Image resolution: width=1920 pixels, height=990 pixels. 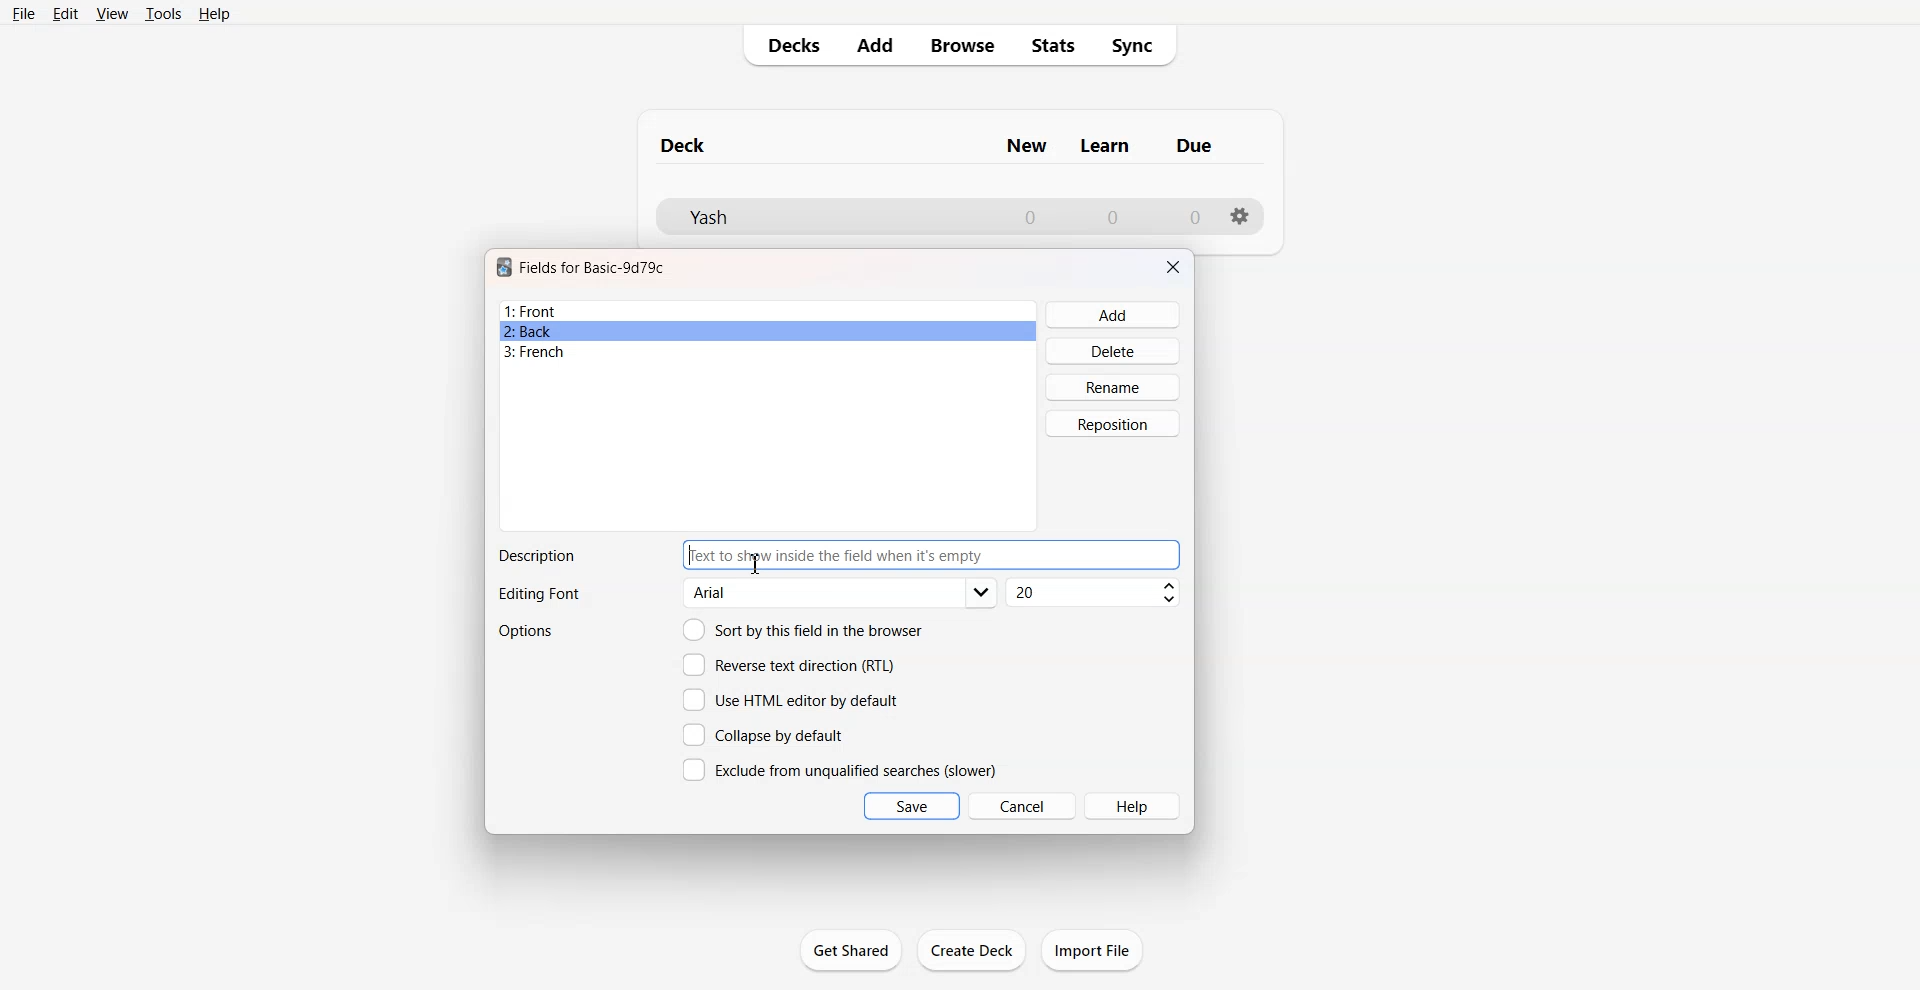 I want to click on Collapse by default, so click(x=767, y=734).